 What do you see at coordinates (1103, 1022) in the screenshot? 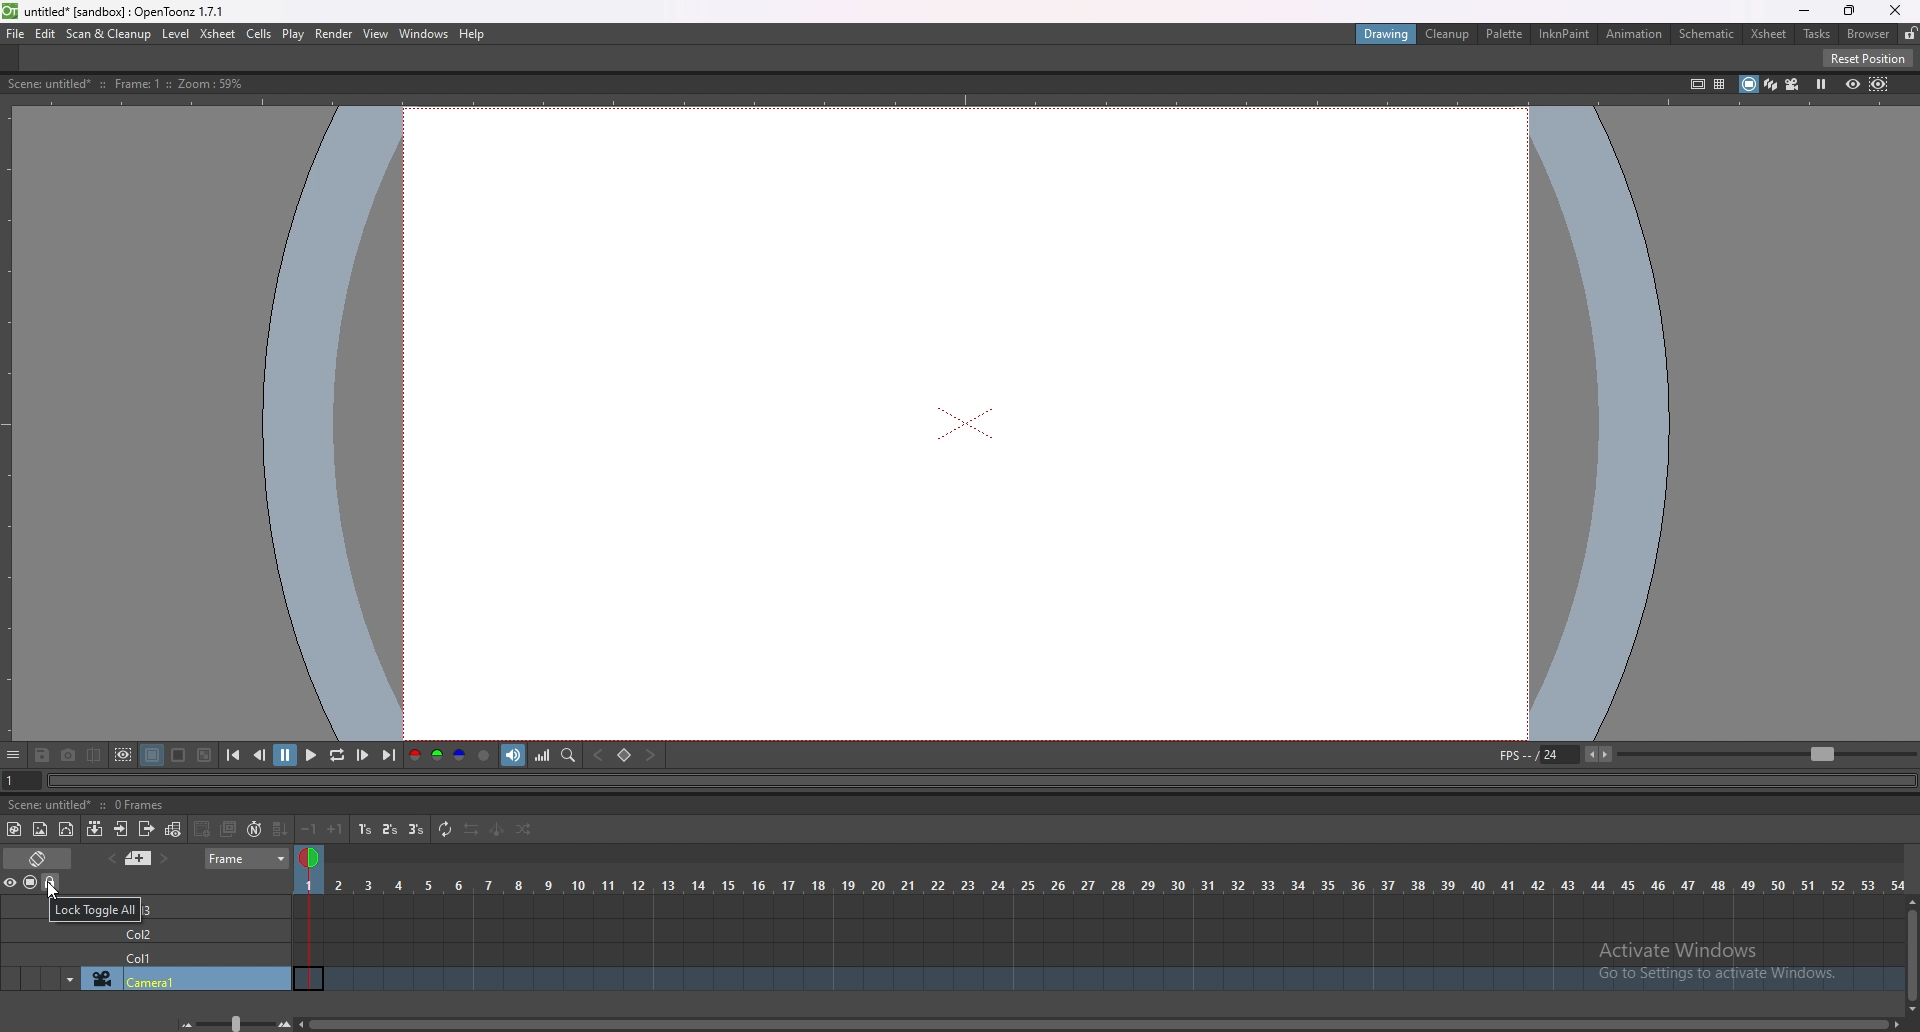
I see `scroll bar` at bounding box center [1103, 1022].